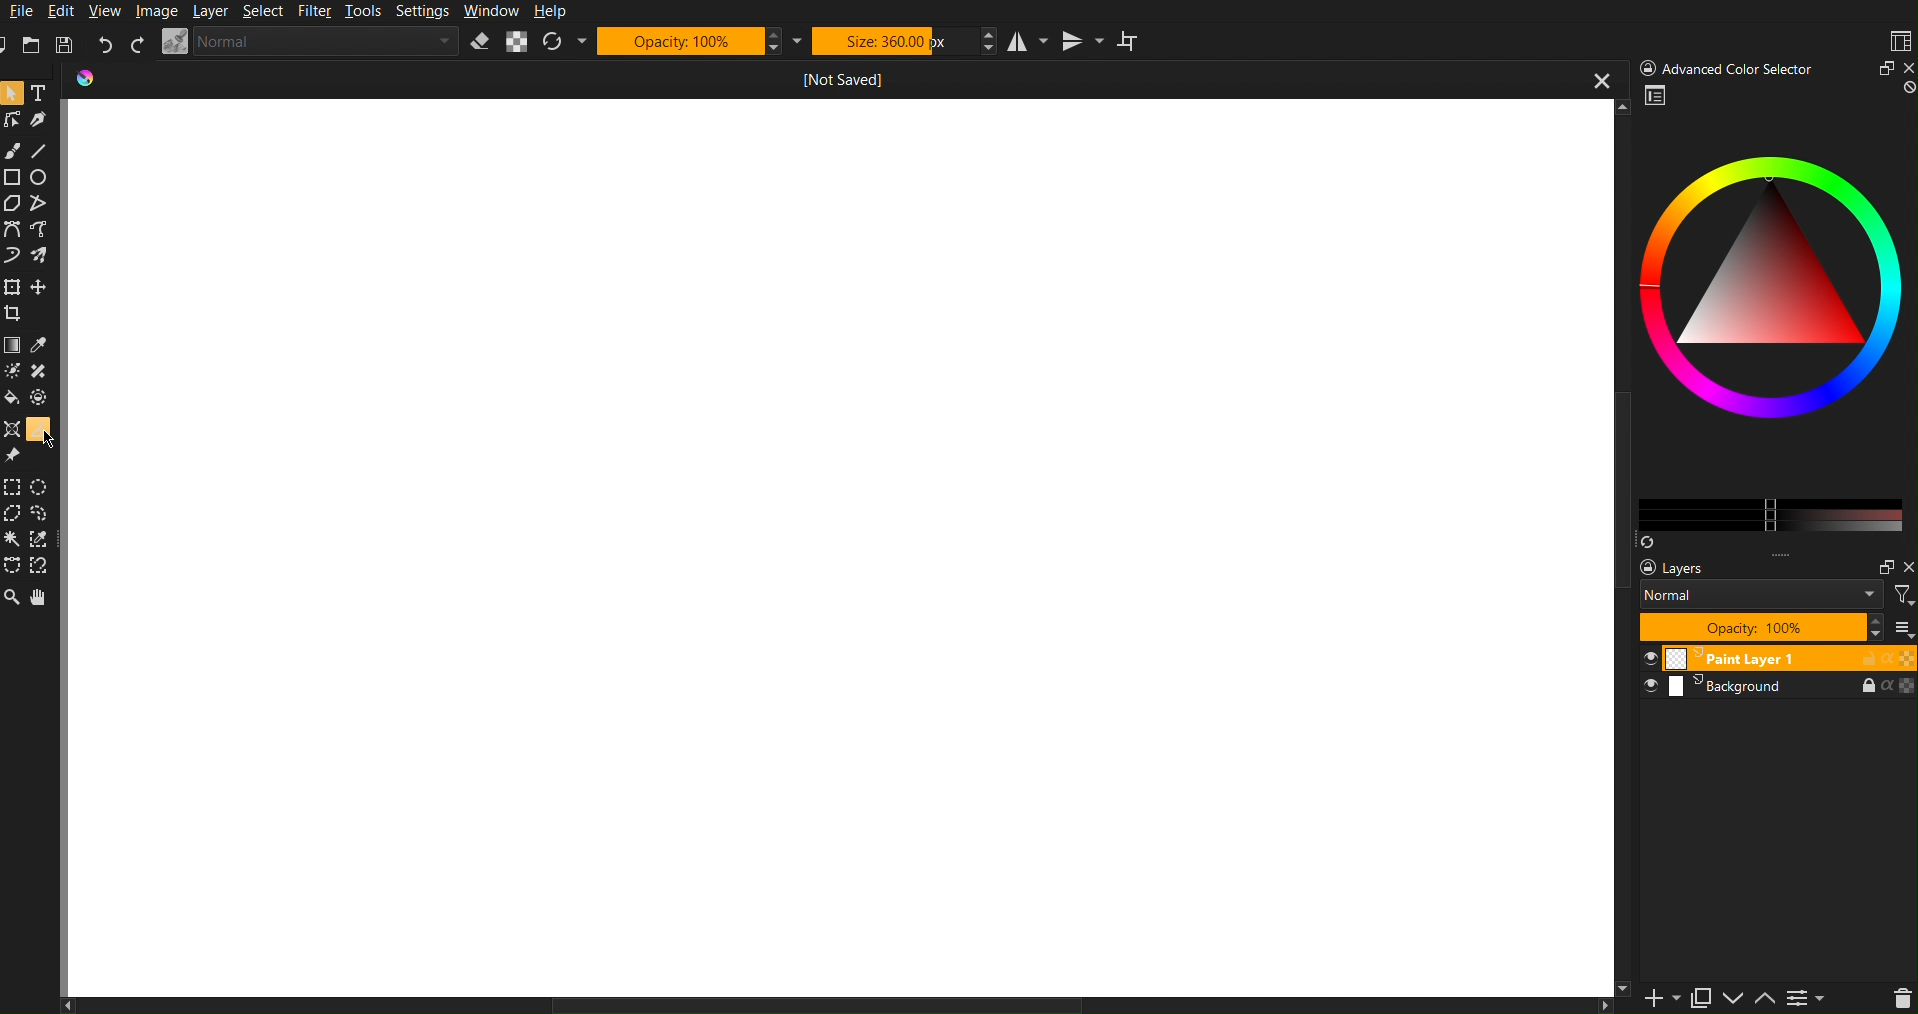 The image size is (1918, 1014). Describe the element at coordinates (44, 487) in the screenshot. I see `Ellipse Marquee Tool` at that location.